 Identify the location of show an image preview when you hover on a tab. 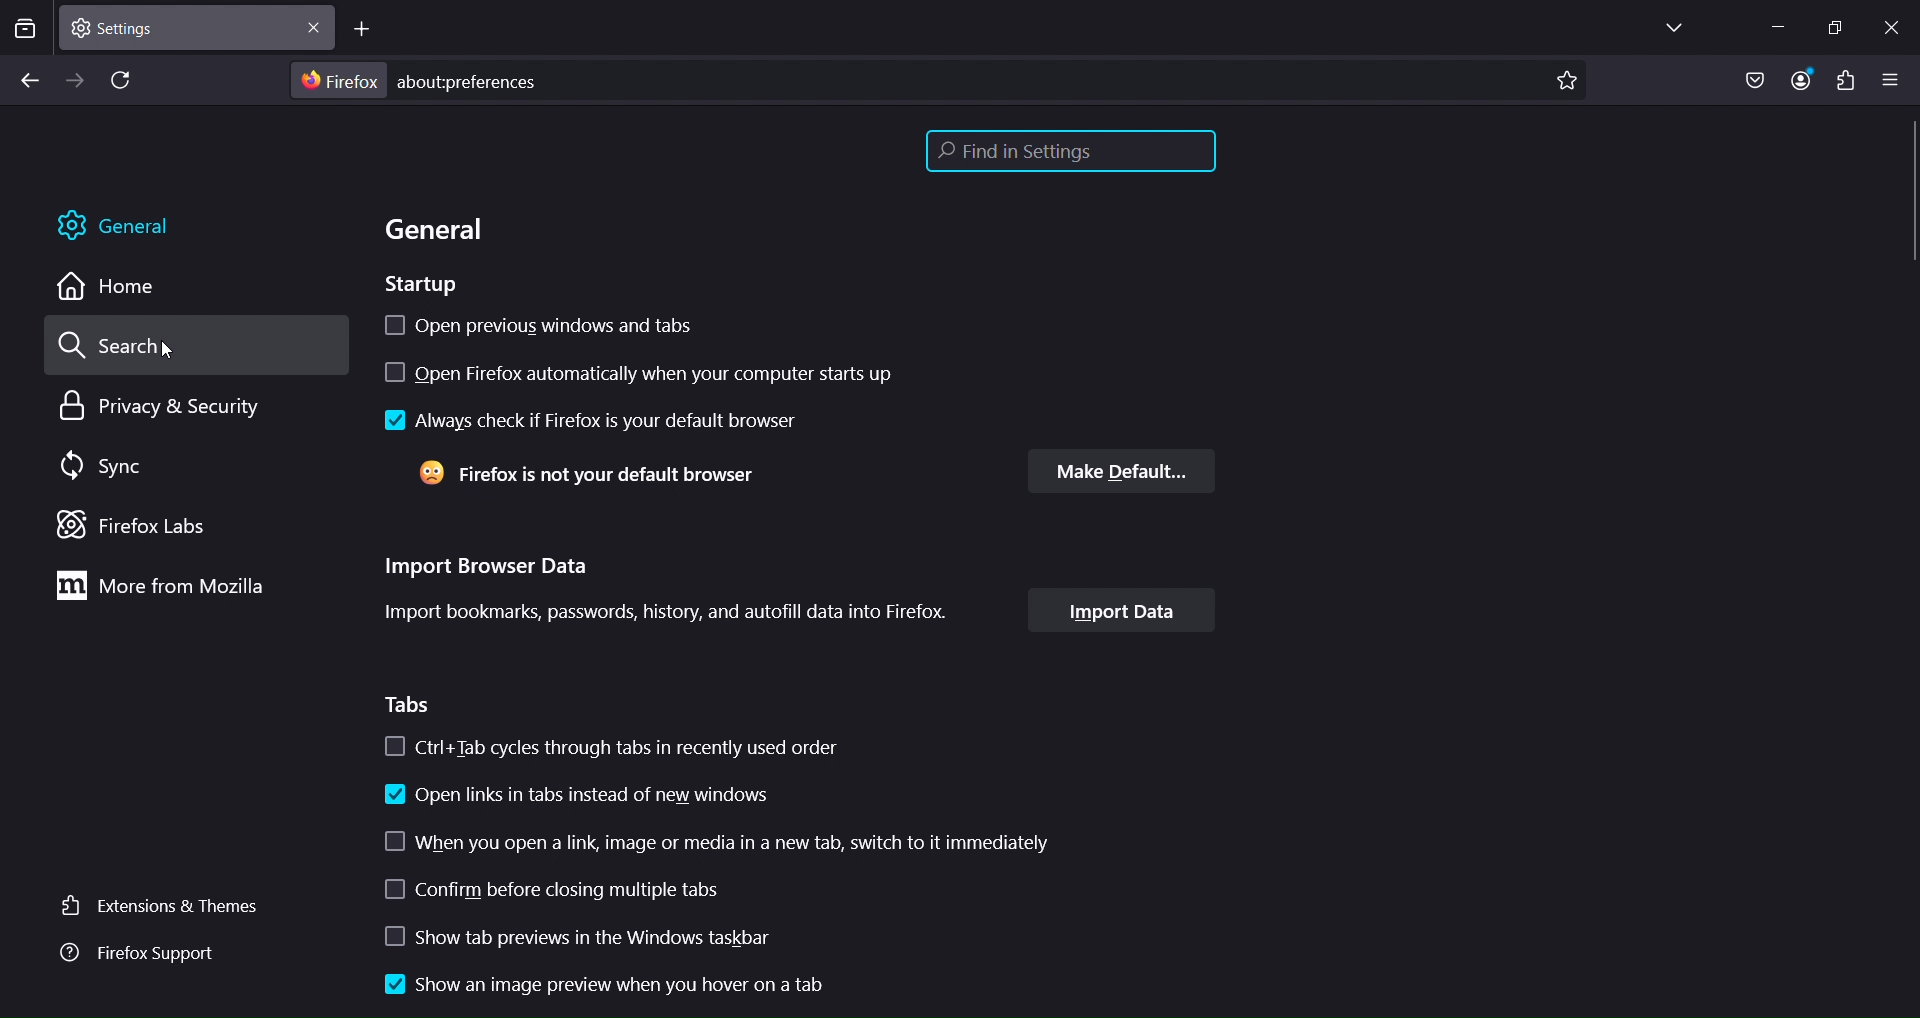
(661, 985).